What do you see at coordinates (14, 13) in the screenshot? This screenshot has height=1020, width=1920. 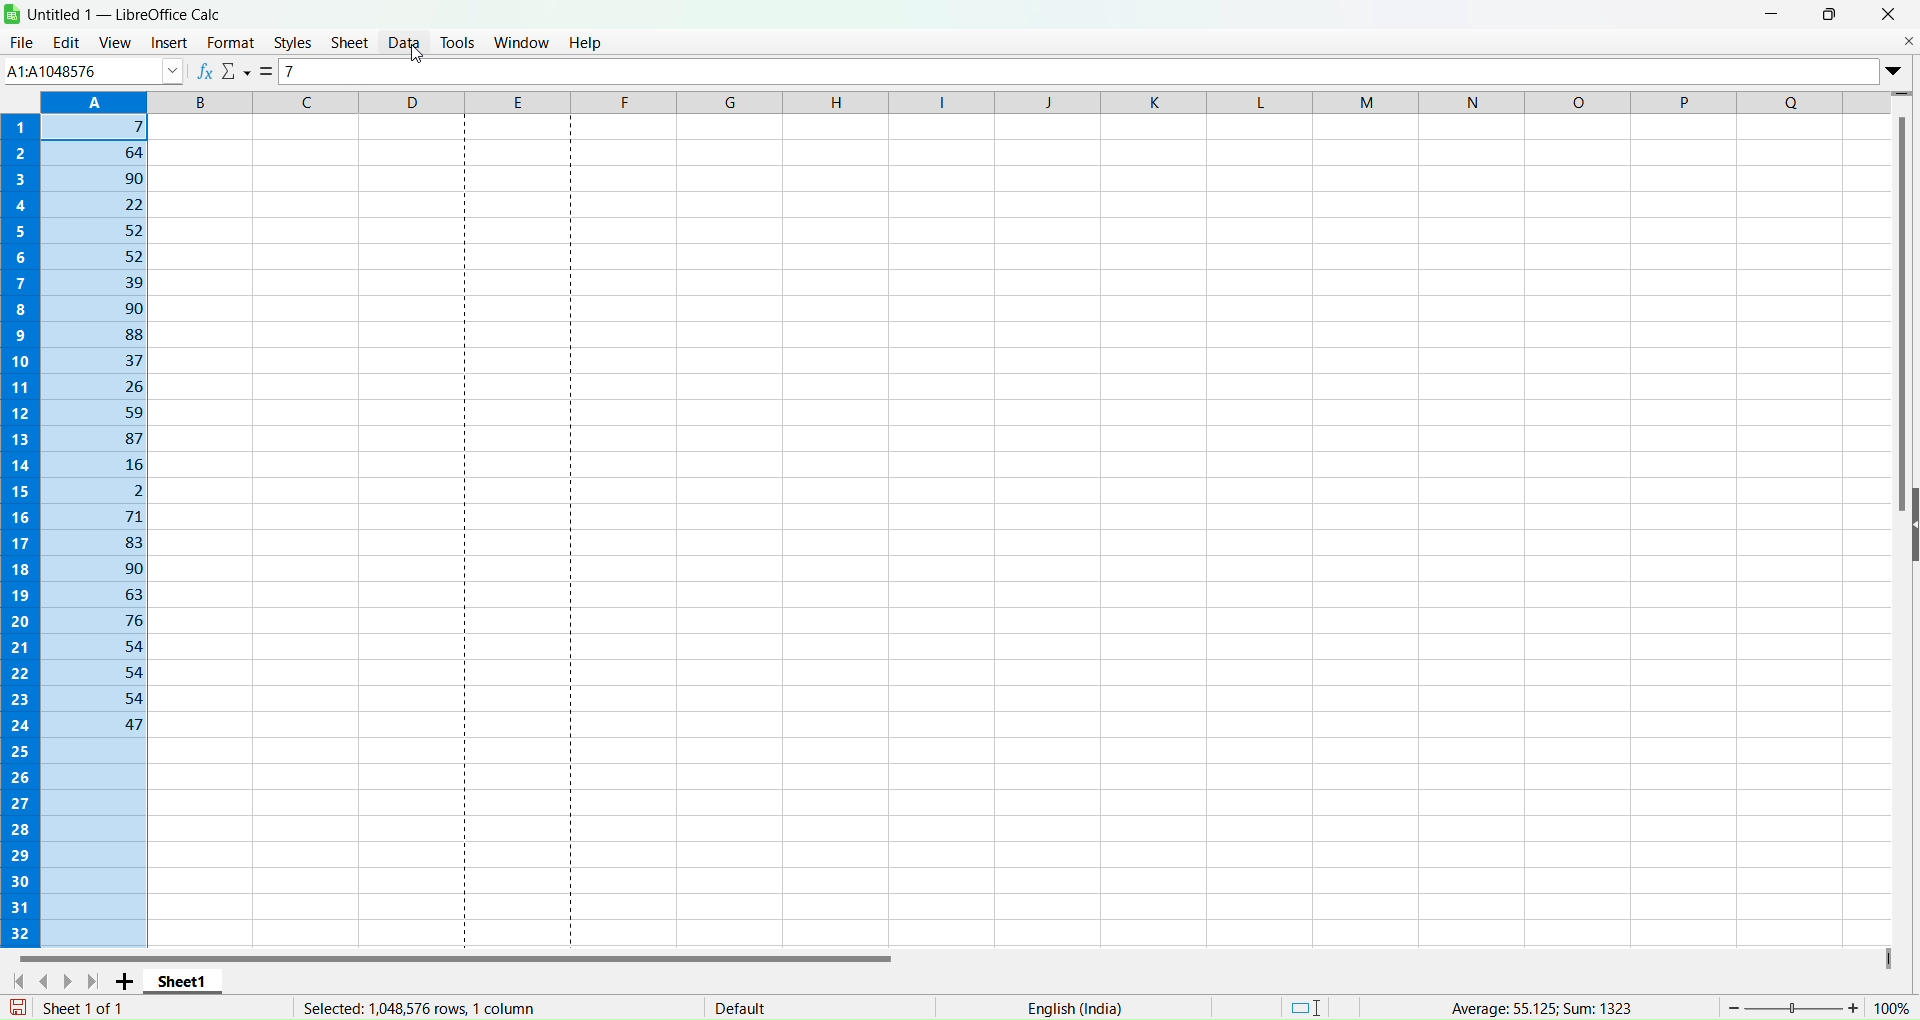 I see `Logo` at bounding box center [14, 13].